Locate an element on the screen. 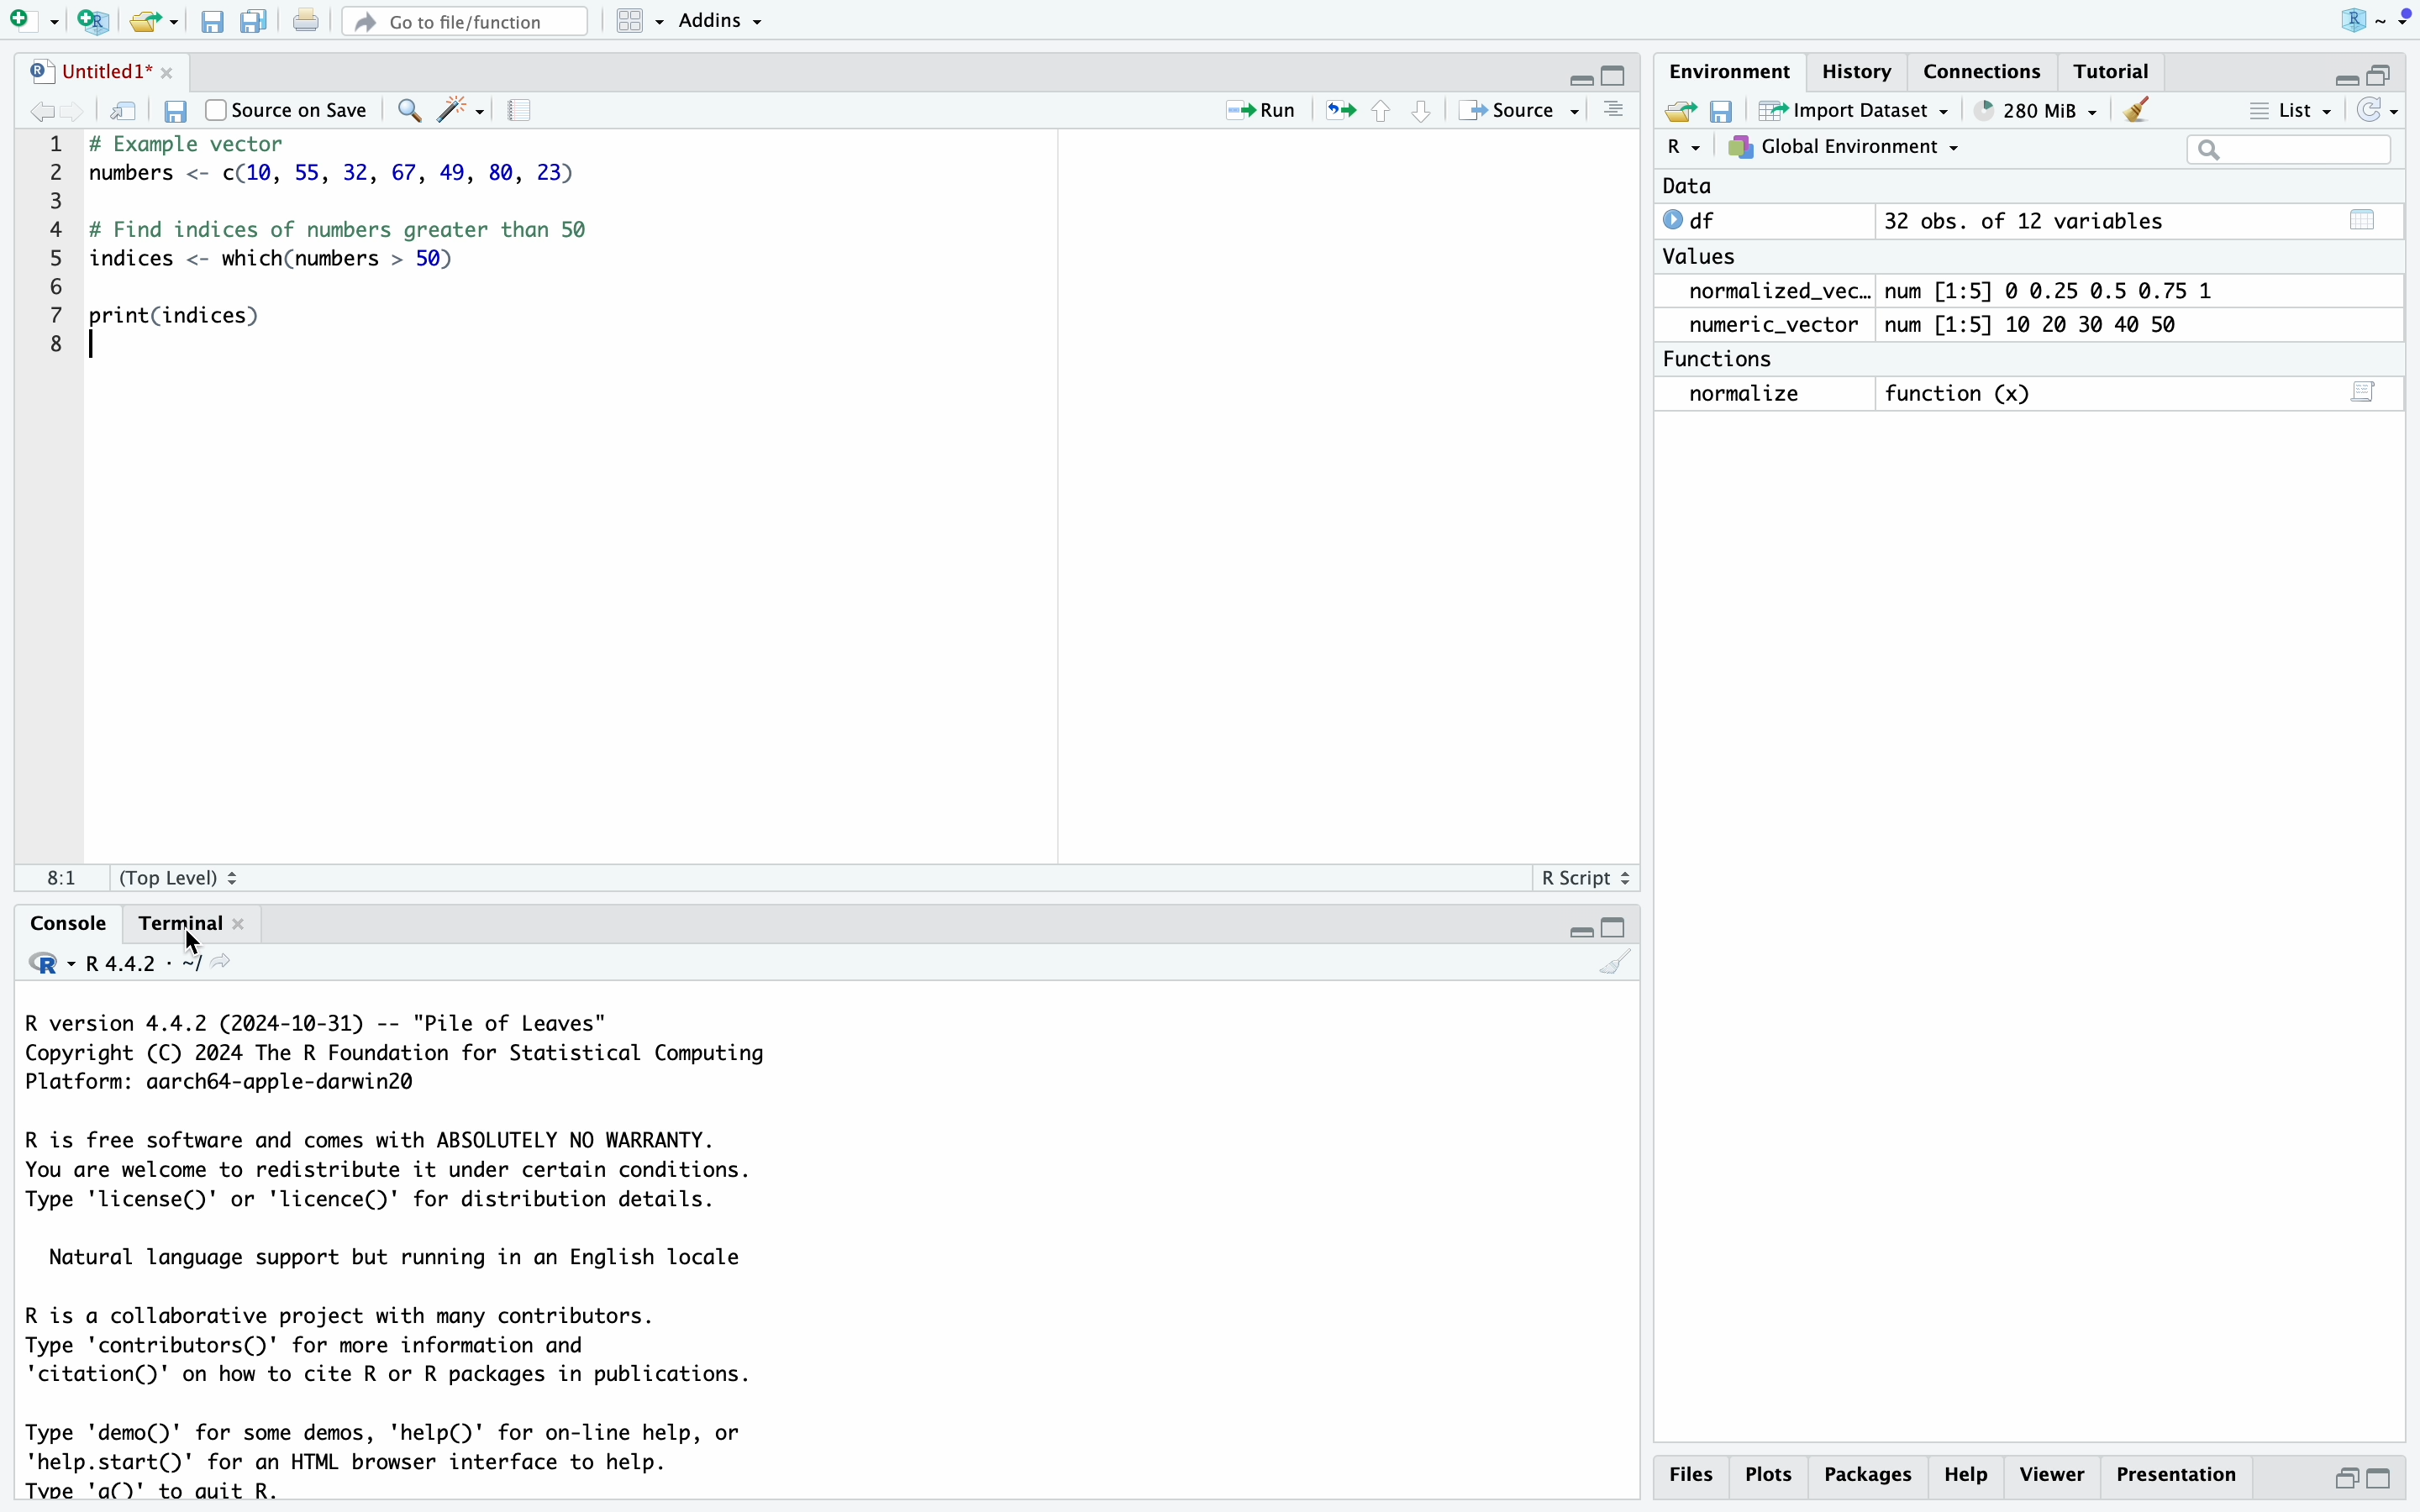 Image resolution: width=2420 pixels, height=1512 pixels. MAXIMISE is located at coordinates (1616, 76).